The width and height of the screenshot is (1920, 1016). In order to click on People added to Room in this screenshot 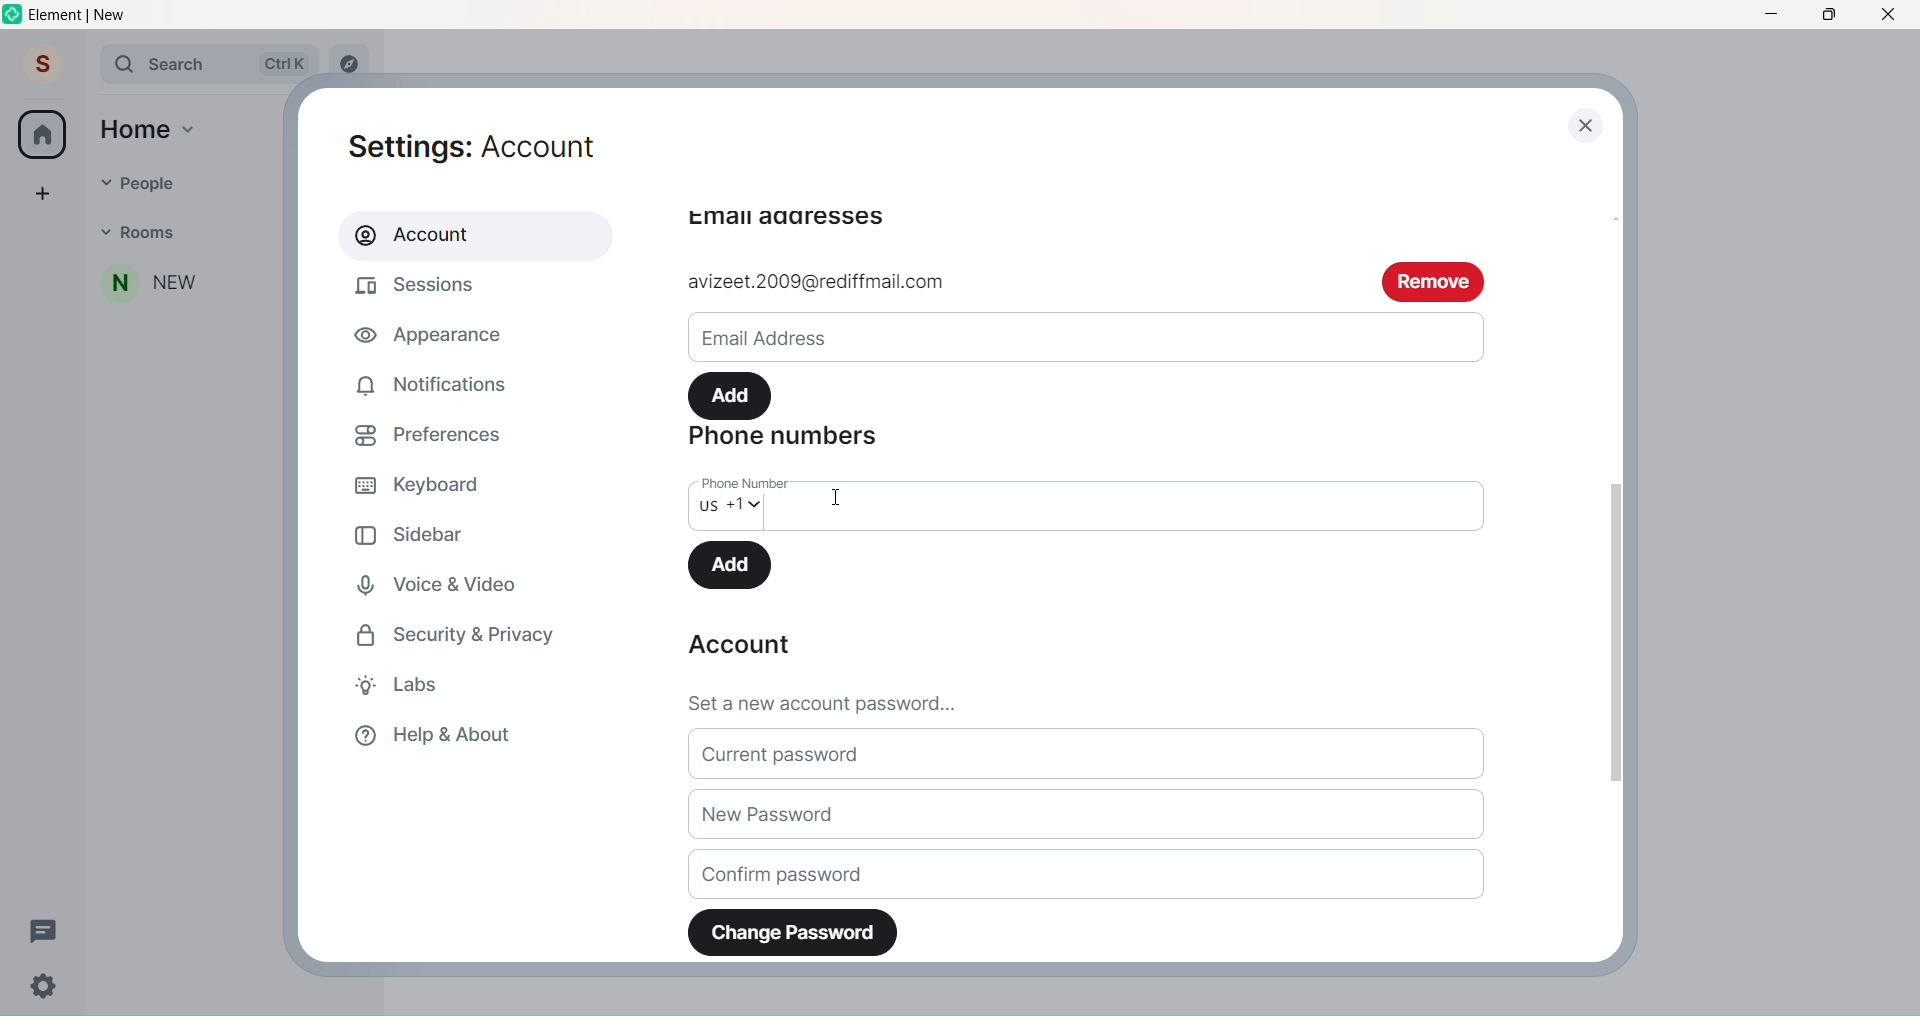, I will do `click(186, 283)`.